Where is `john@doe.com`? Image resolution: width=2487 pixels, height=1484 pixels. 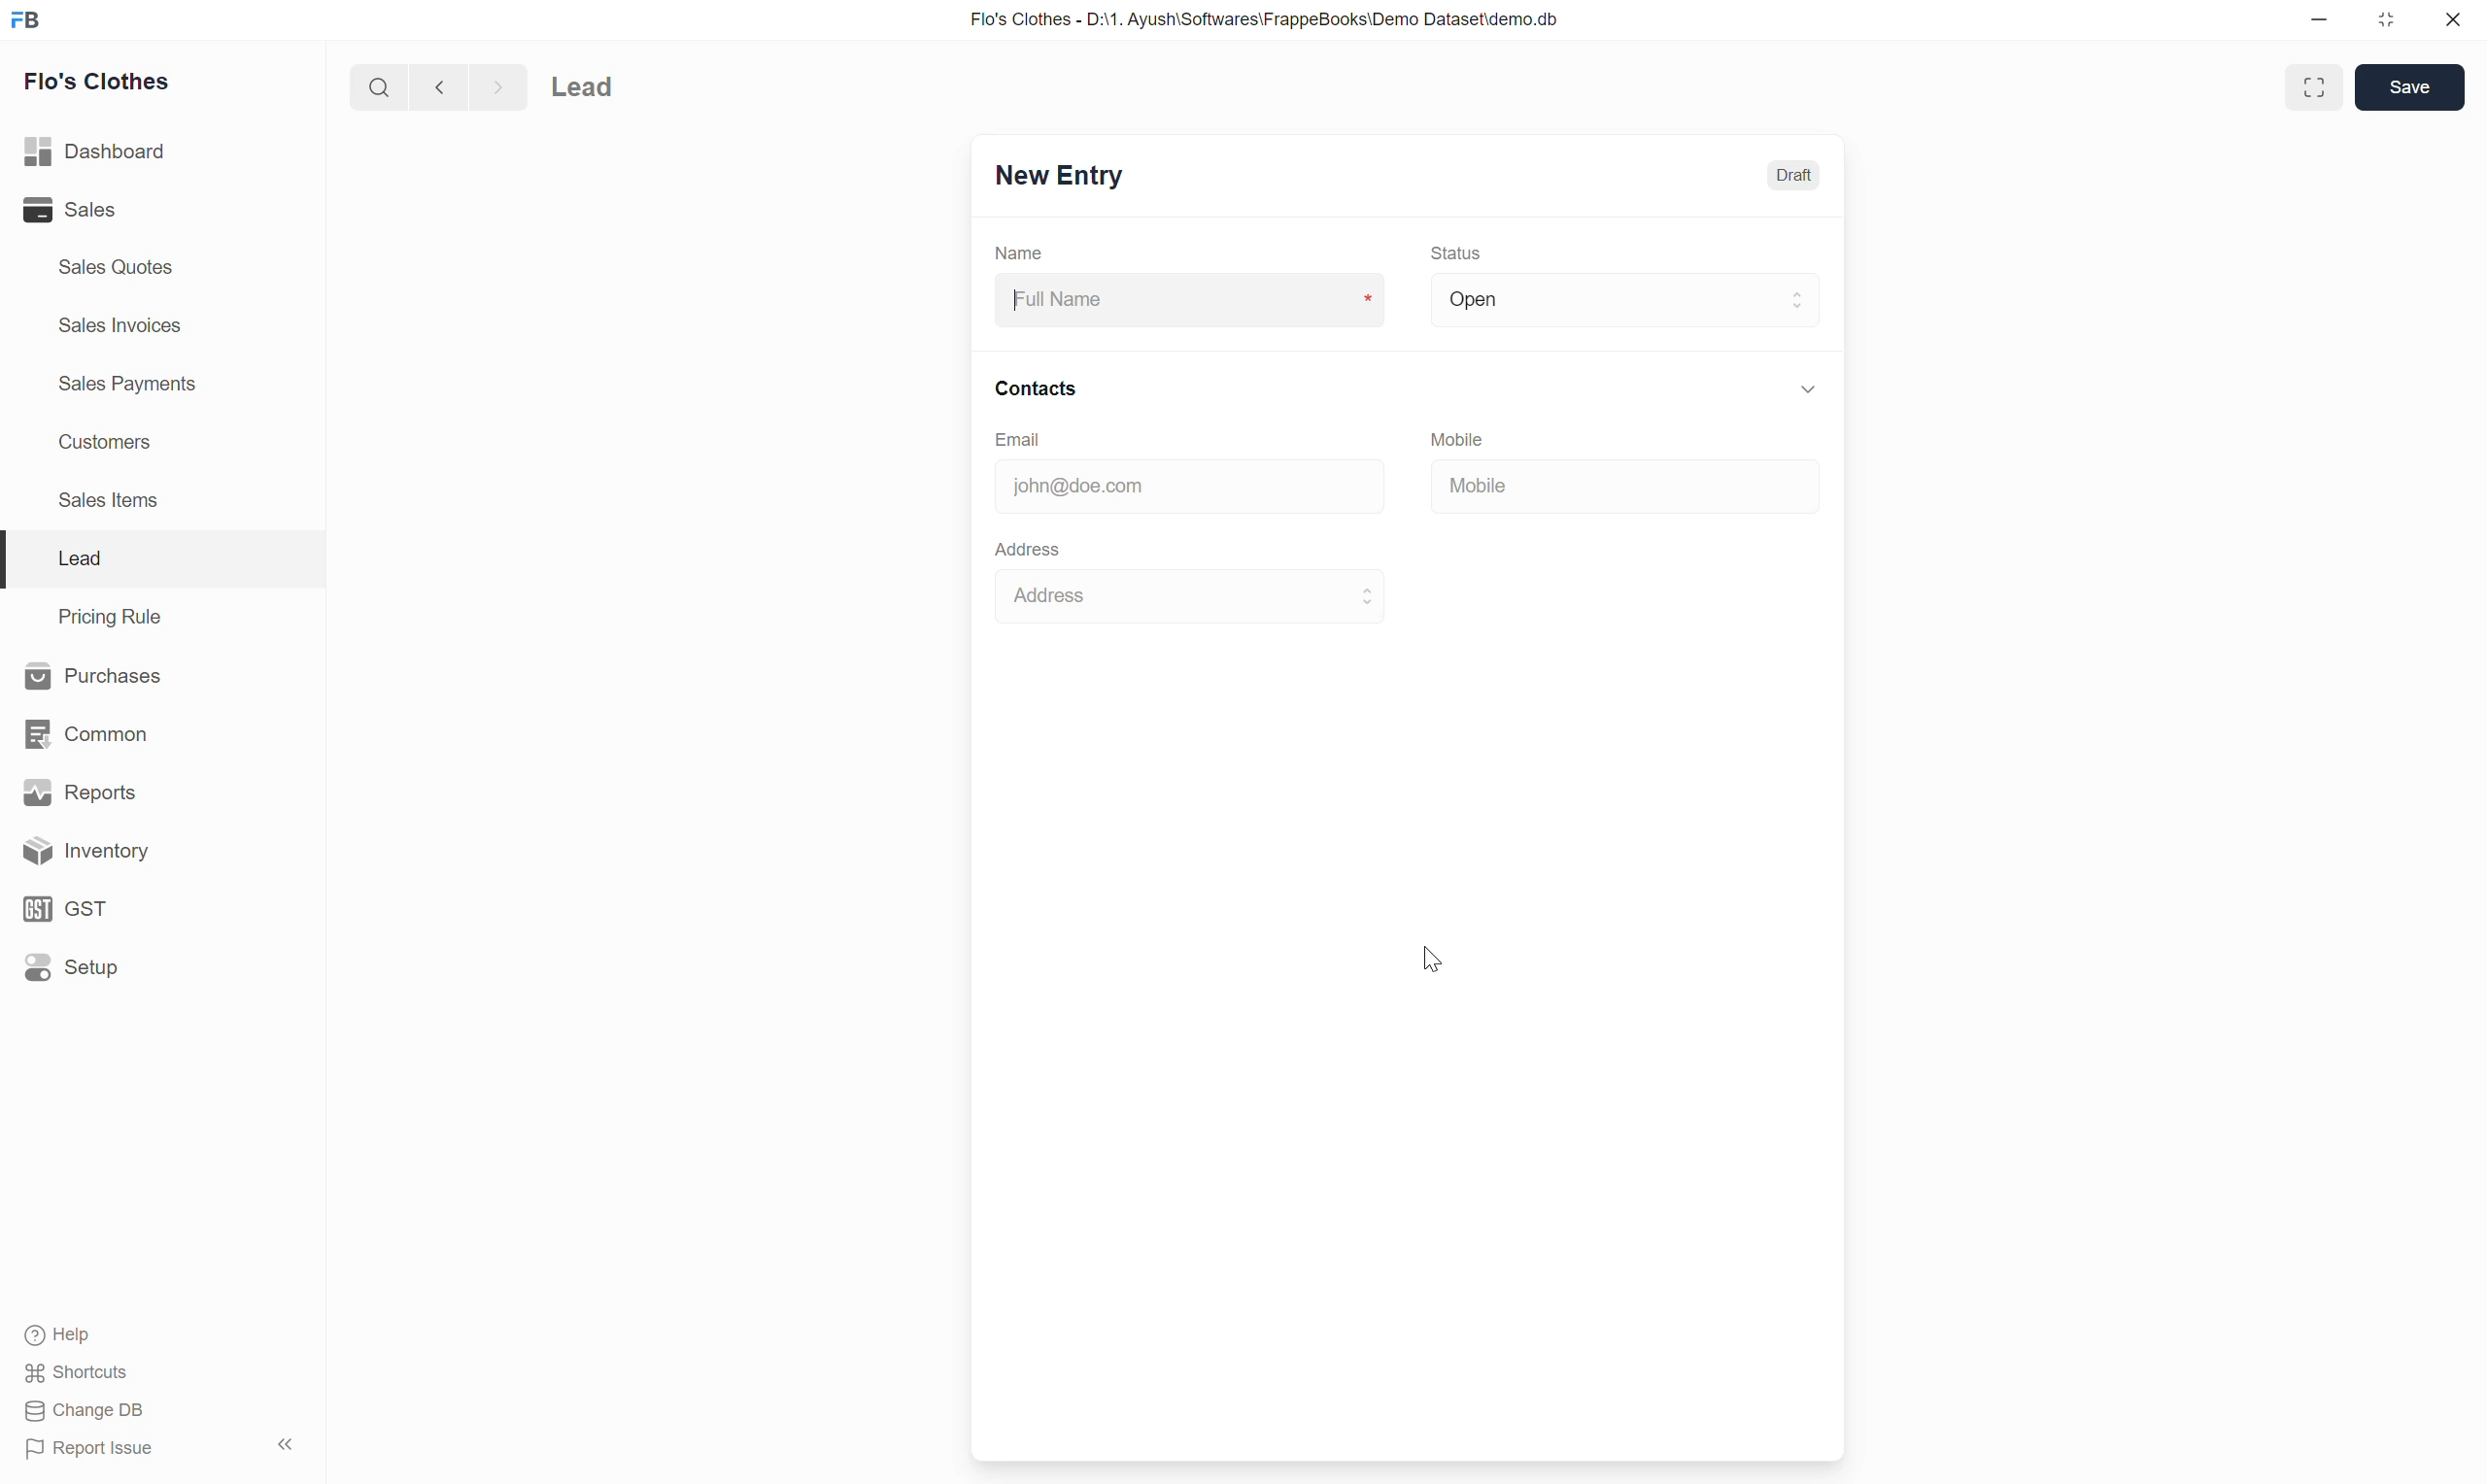 john@doe.com is located at coordinates (1174, 491).